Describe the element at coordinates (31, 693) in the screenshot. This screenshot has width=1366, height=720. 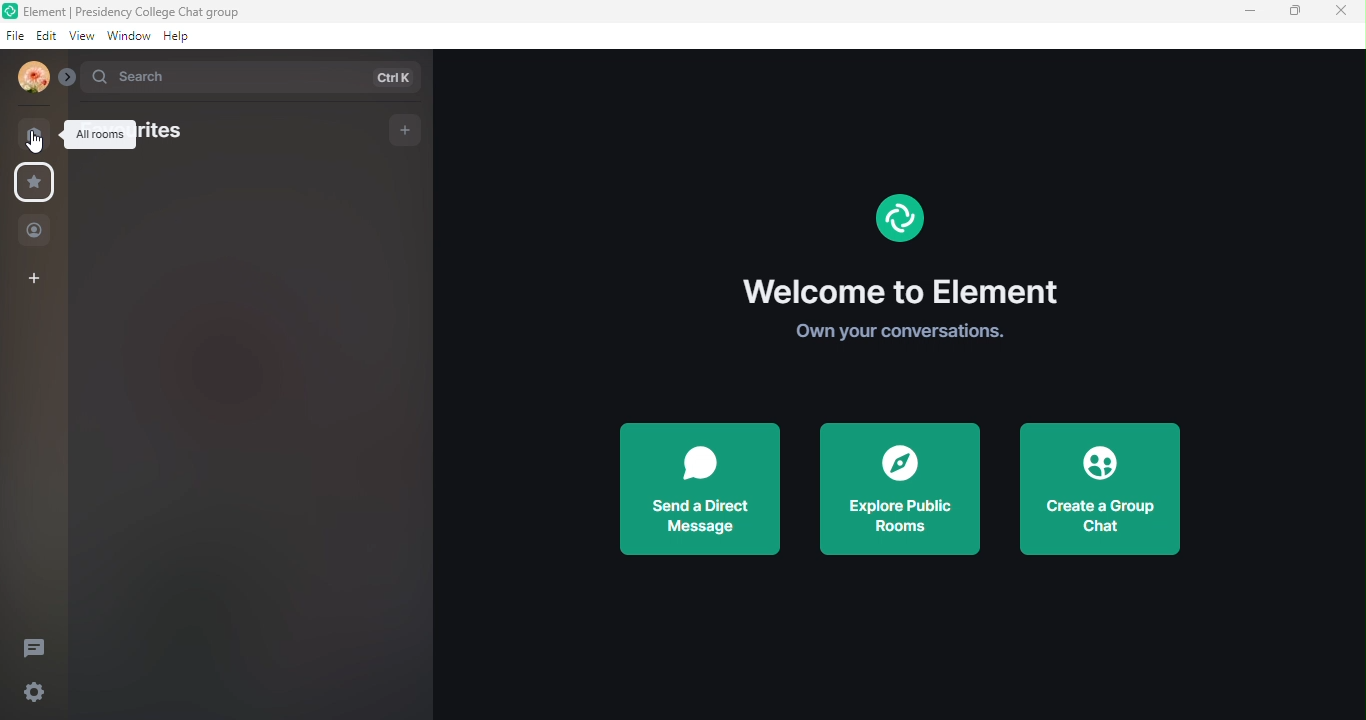
I see `settings` at that location.